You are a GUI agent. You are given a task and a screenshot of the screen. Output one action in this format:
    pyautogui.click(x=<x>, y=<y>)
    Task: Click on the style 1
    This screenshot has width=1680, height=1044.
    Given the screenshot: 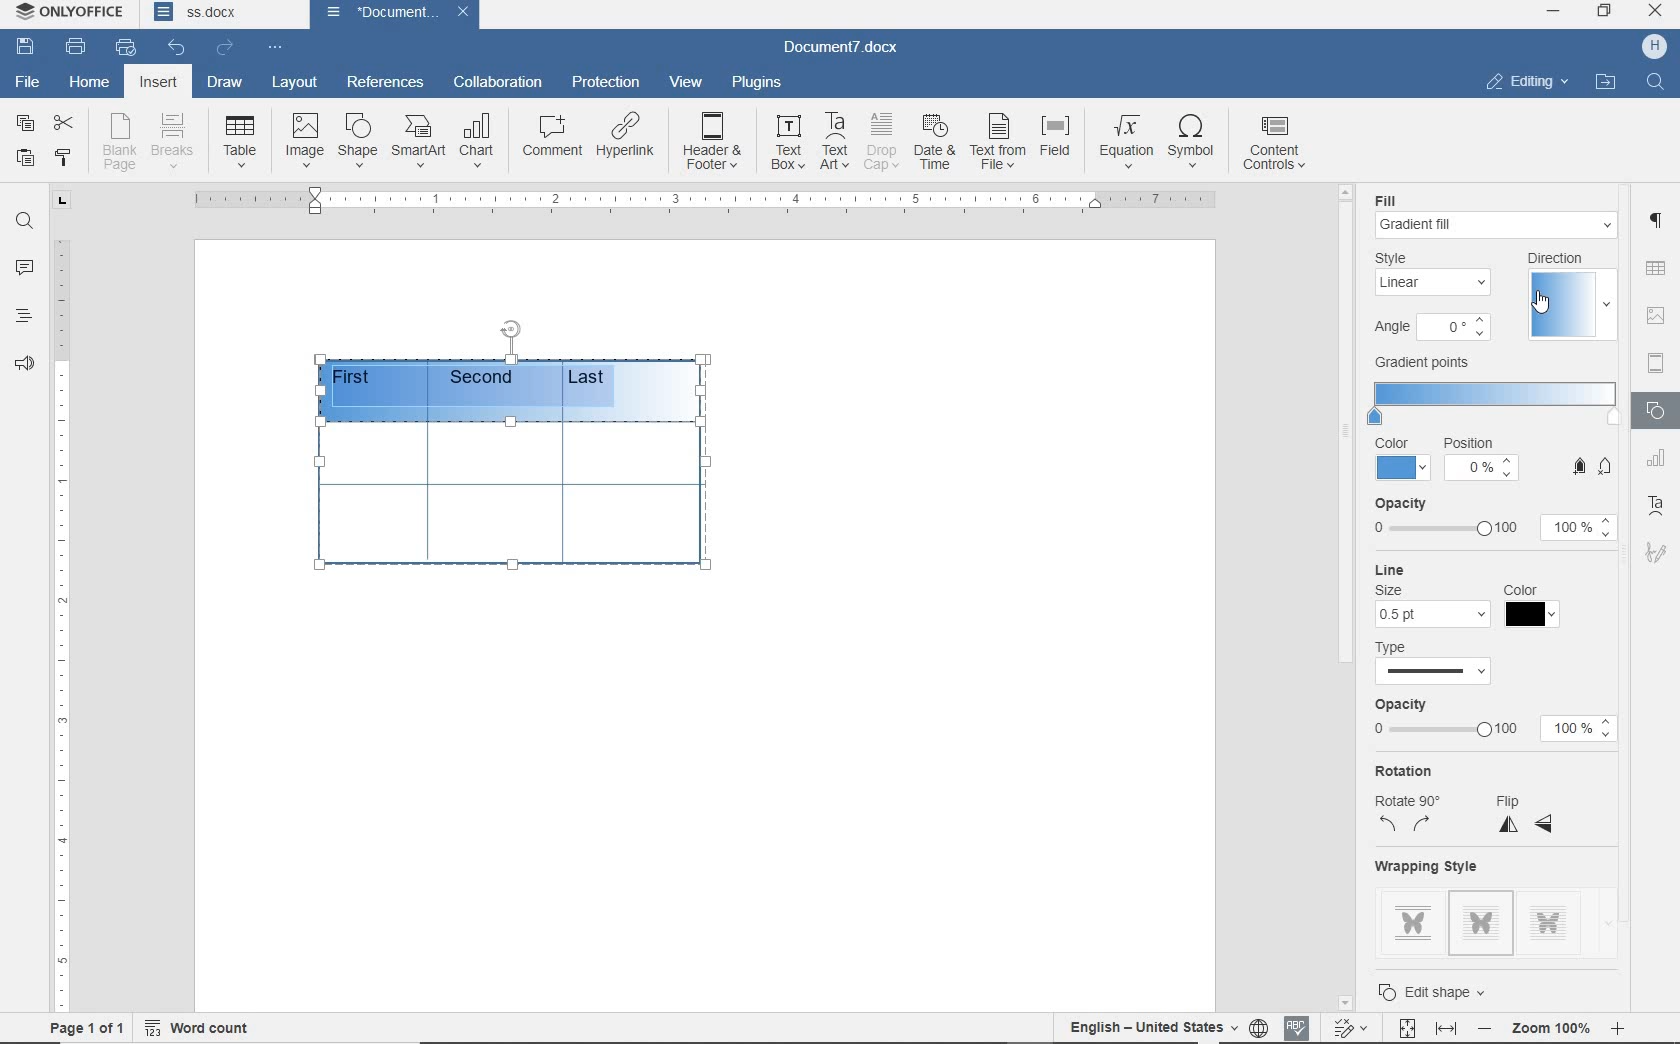 What is the action you would take?
    pyautogui.click(x=1415, y=922)
    